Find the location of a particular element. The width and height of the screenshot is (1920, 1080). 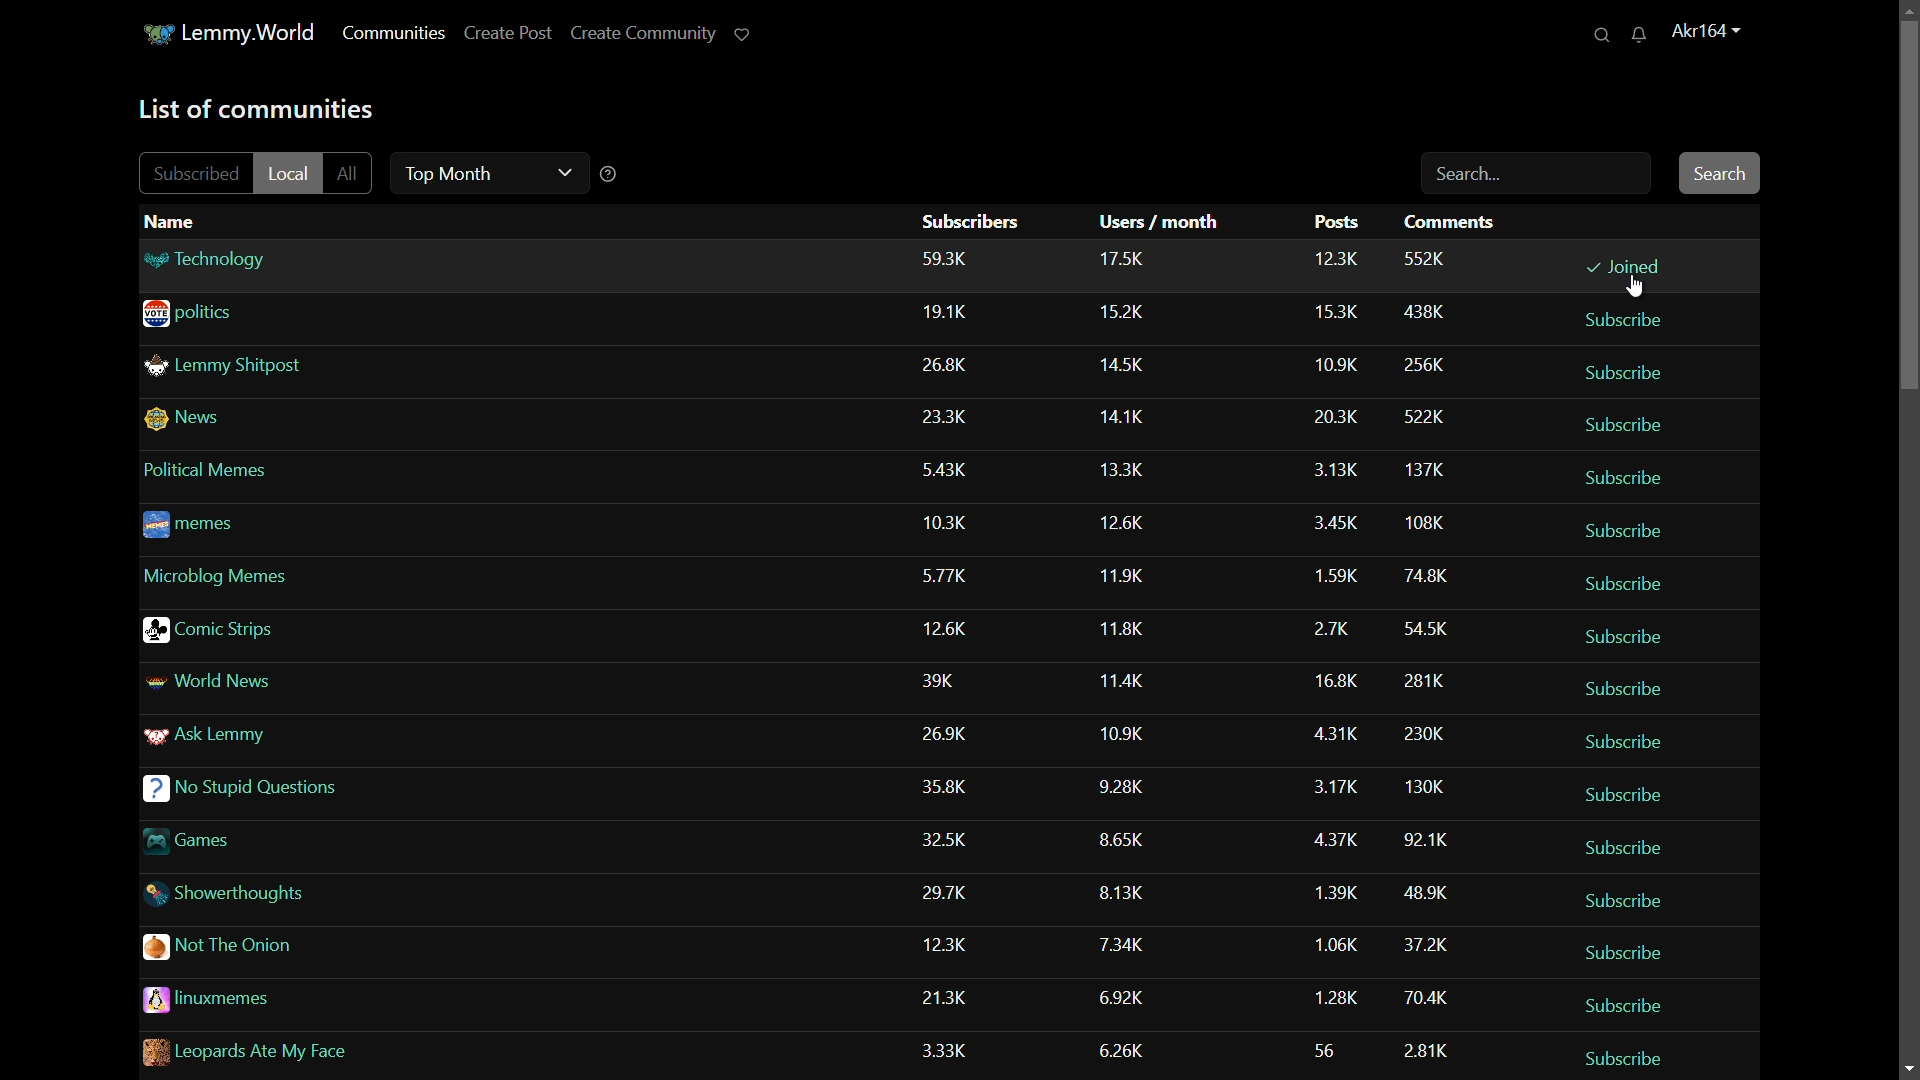

subscribers is located at coordinates (946, 944).